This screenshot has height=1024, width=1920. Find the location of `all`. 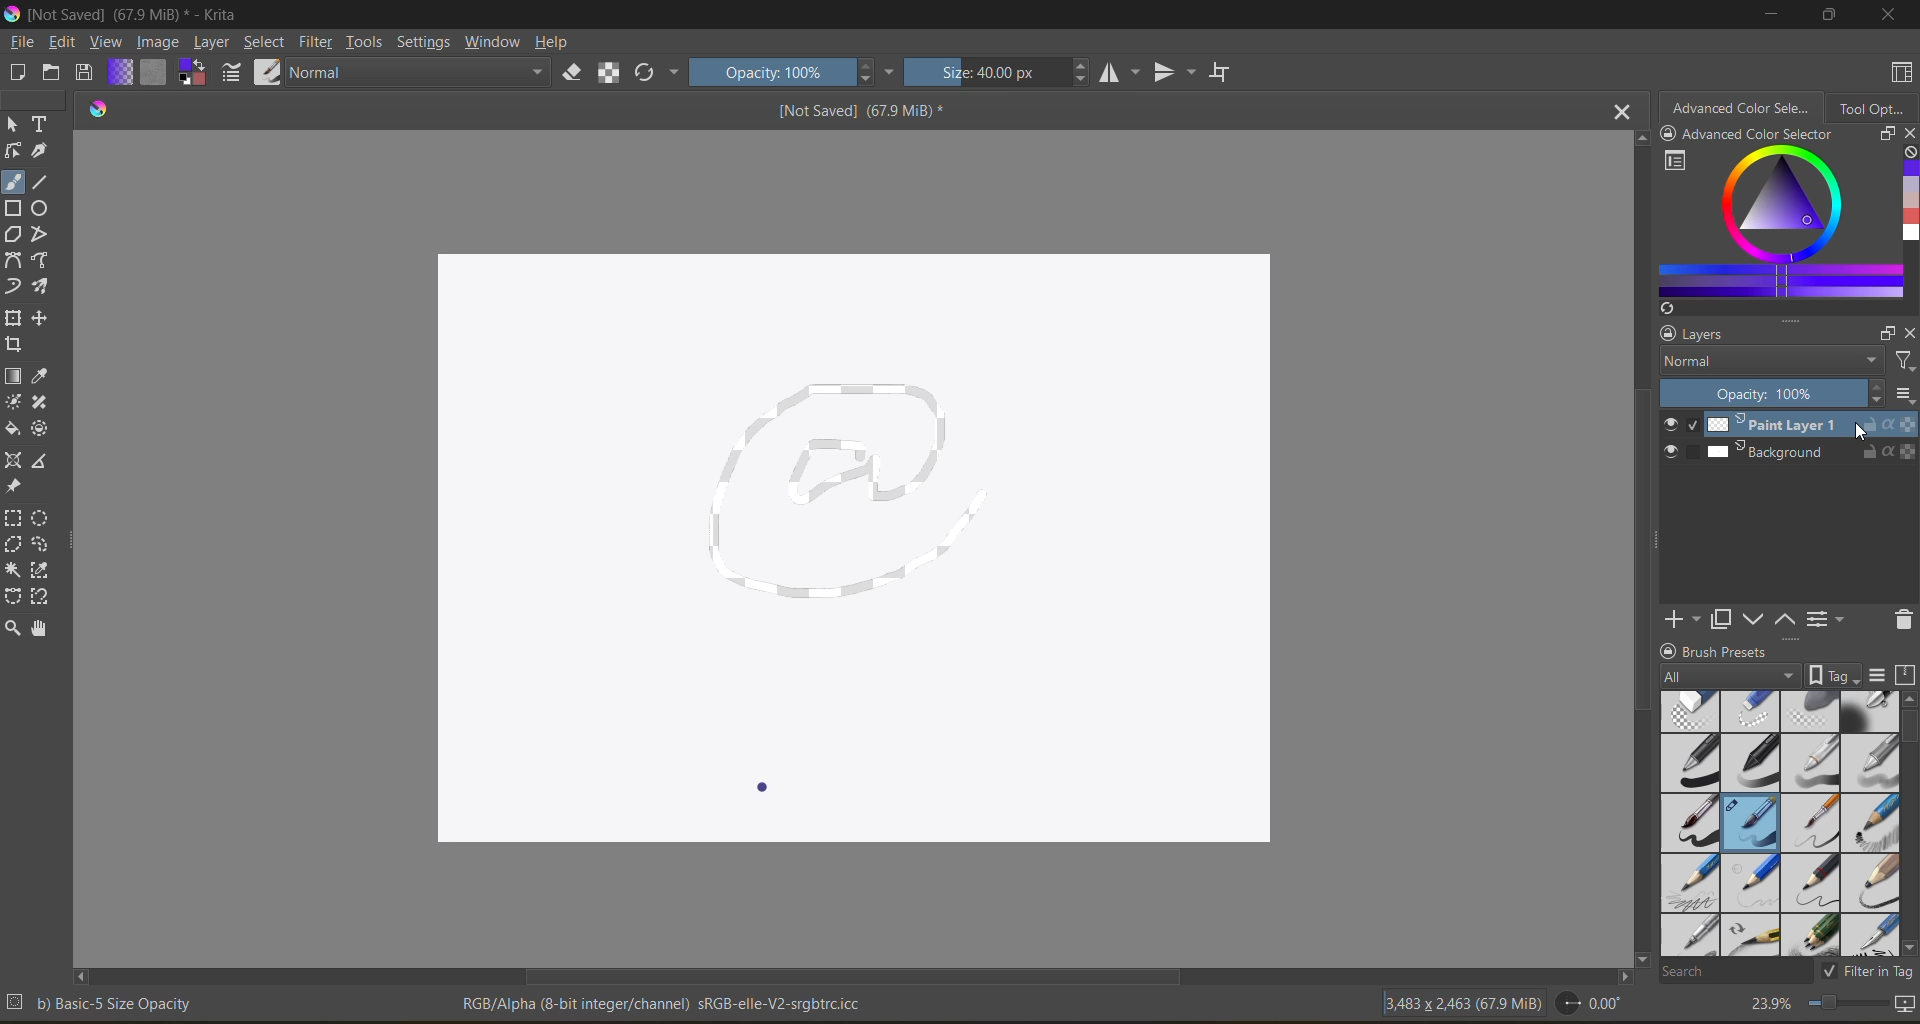

all is located at coordinates (1728, 674).